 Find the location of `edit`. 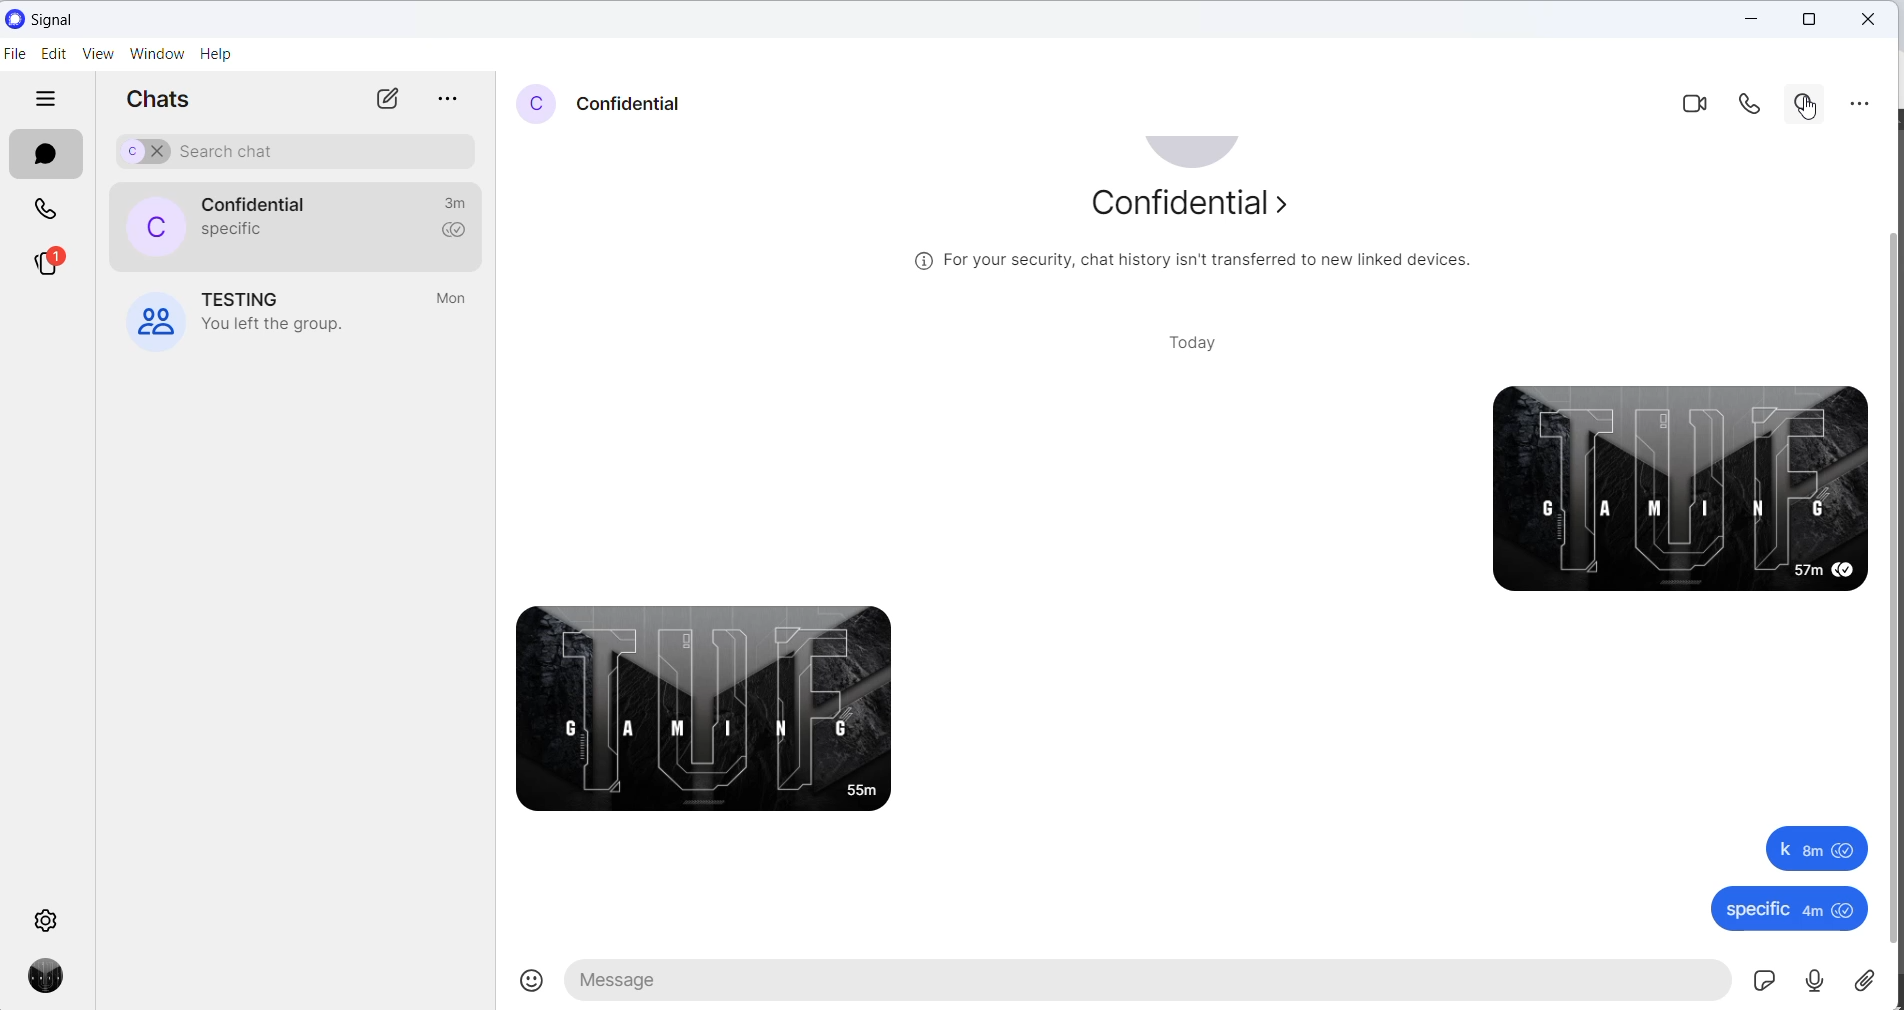

edit is located at coordinates (54, 55).